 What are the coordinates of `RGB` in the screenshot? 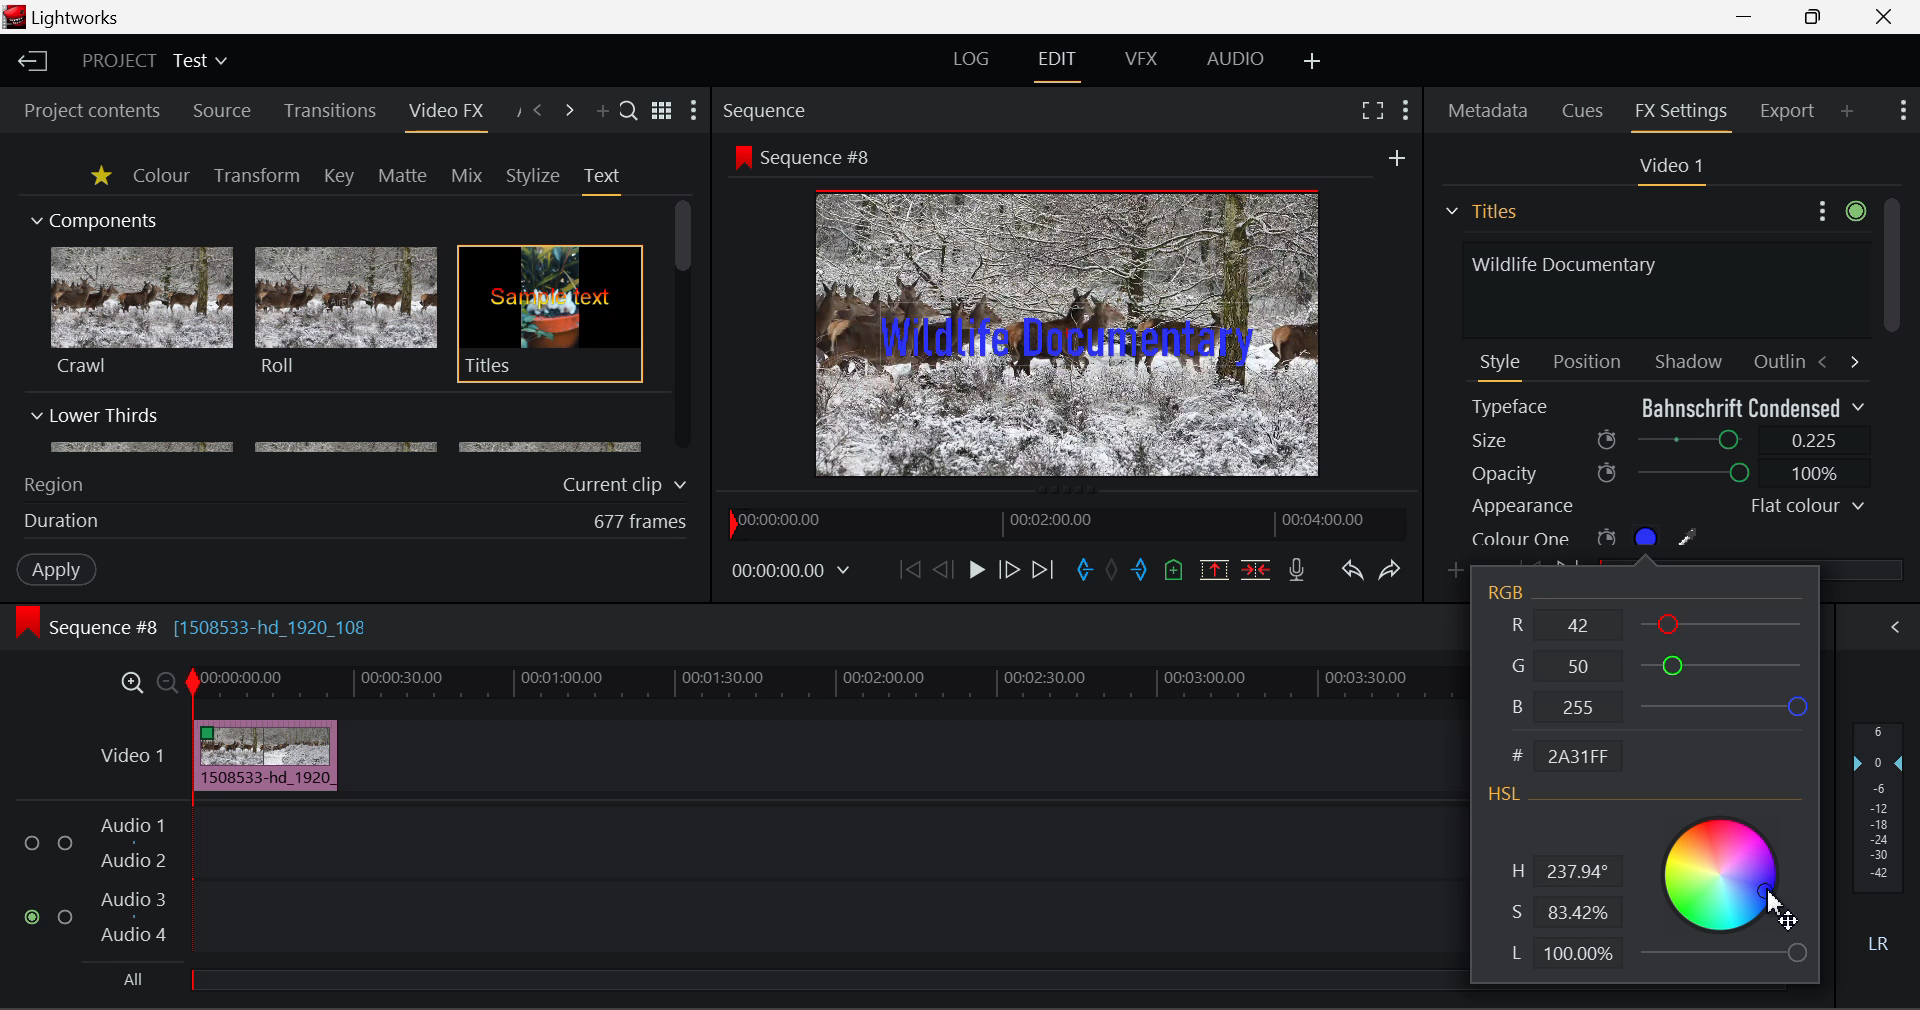 It's located at (1510, 593).